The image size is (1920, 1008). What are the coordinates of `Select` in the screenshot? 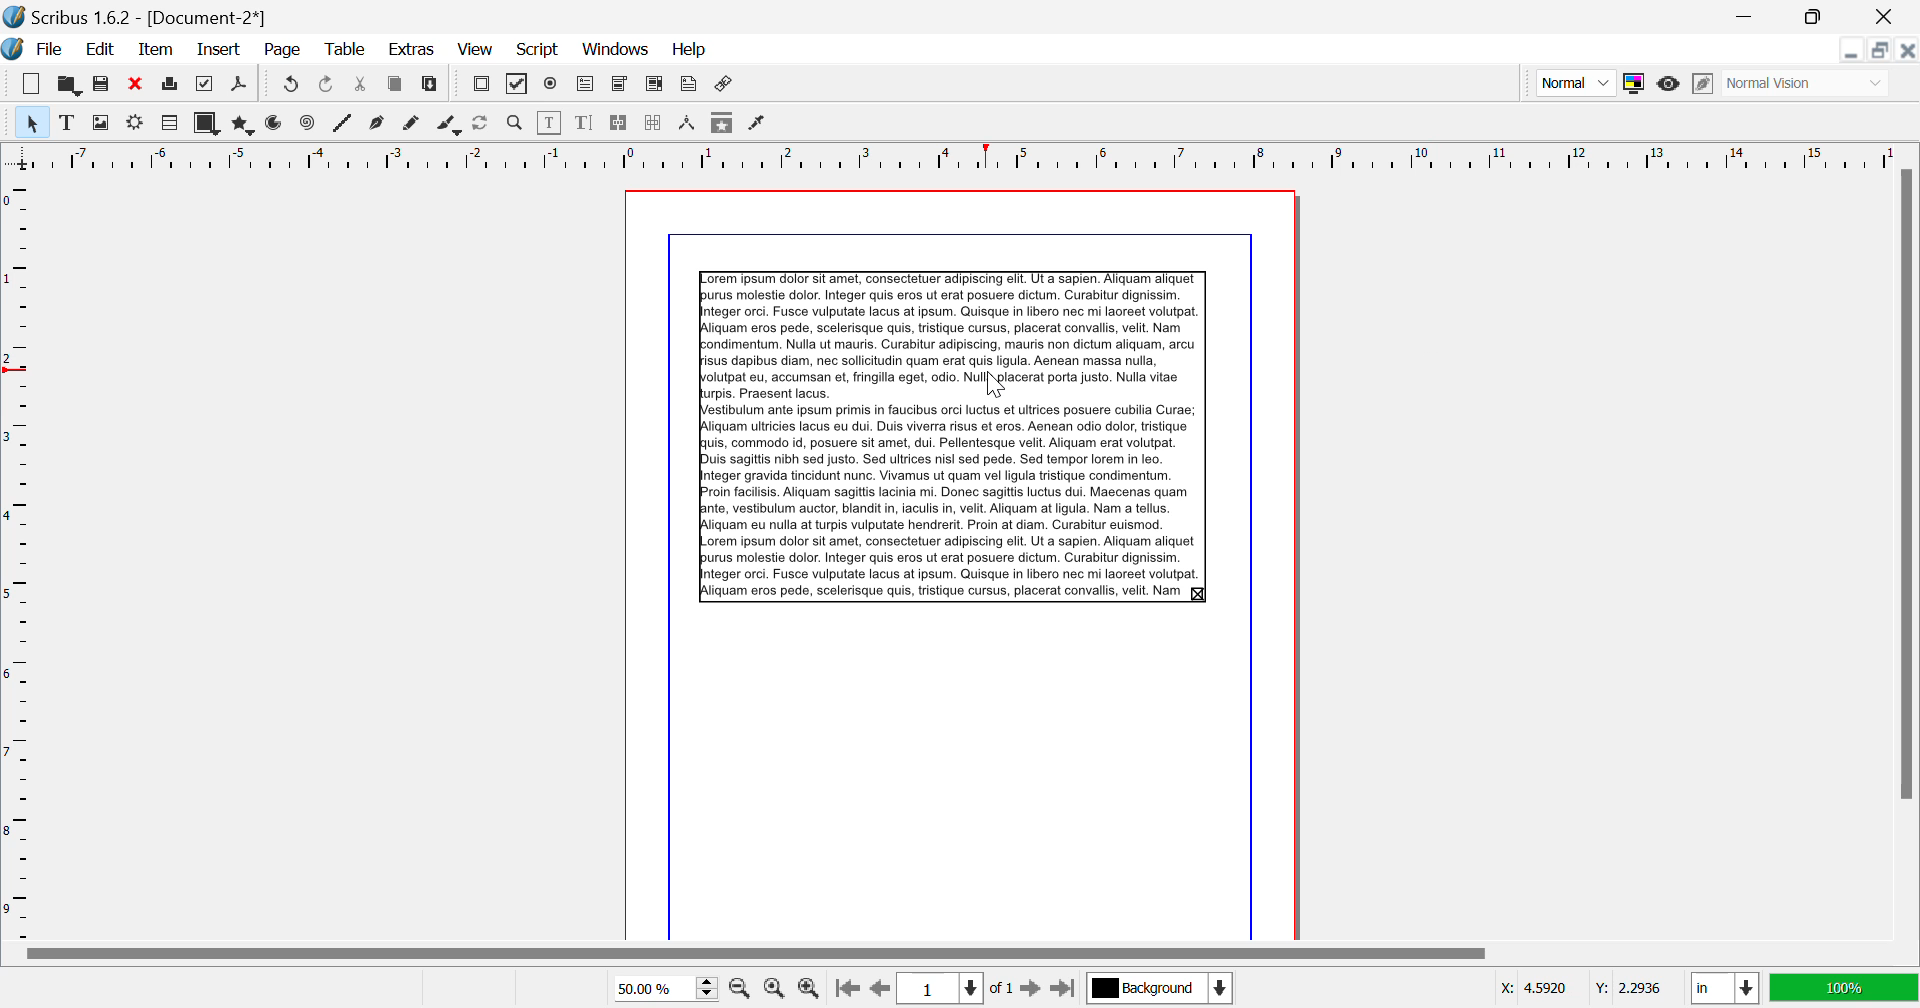 It's located at (30, 121).